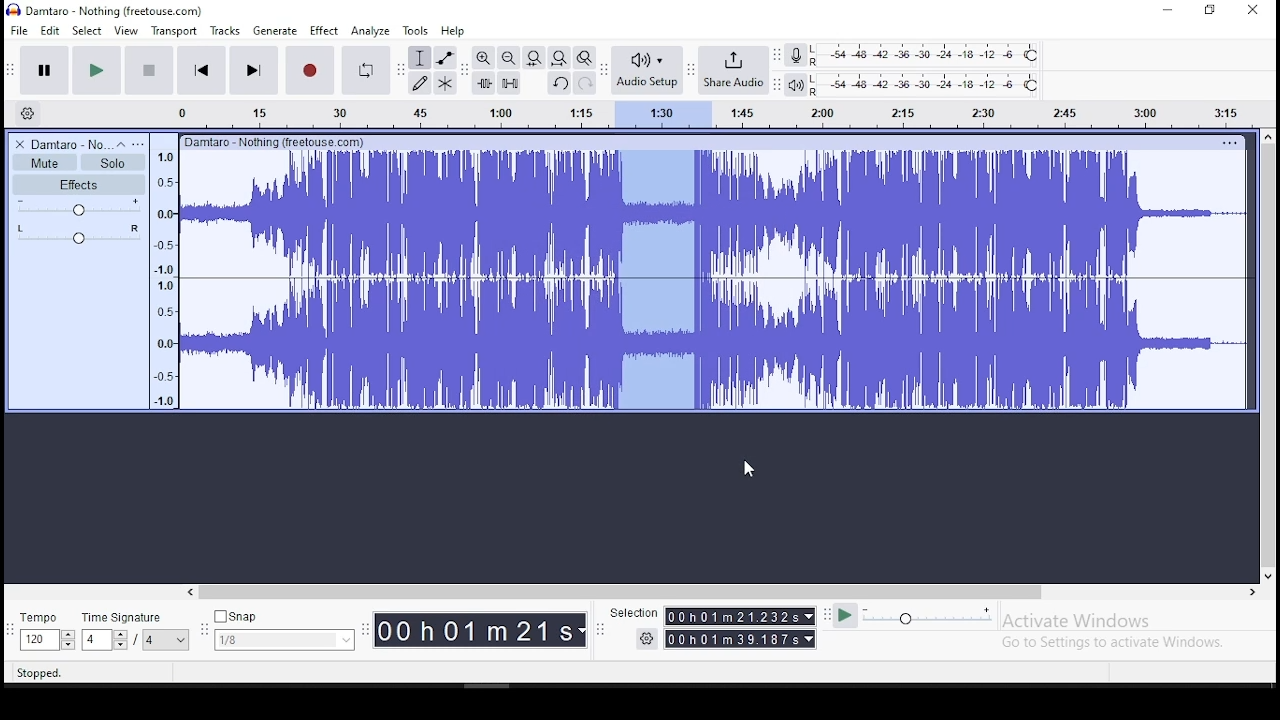  What do you see at coordinates (44, 619) in the screenshot?
I see `tempo` at bounding box center [44, 619].